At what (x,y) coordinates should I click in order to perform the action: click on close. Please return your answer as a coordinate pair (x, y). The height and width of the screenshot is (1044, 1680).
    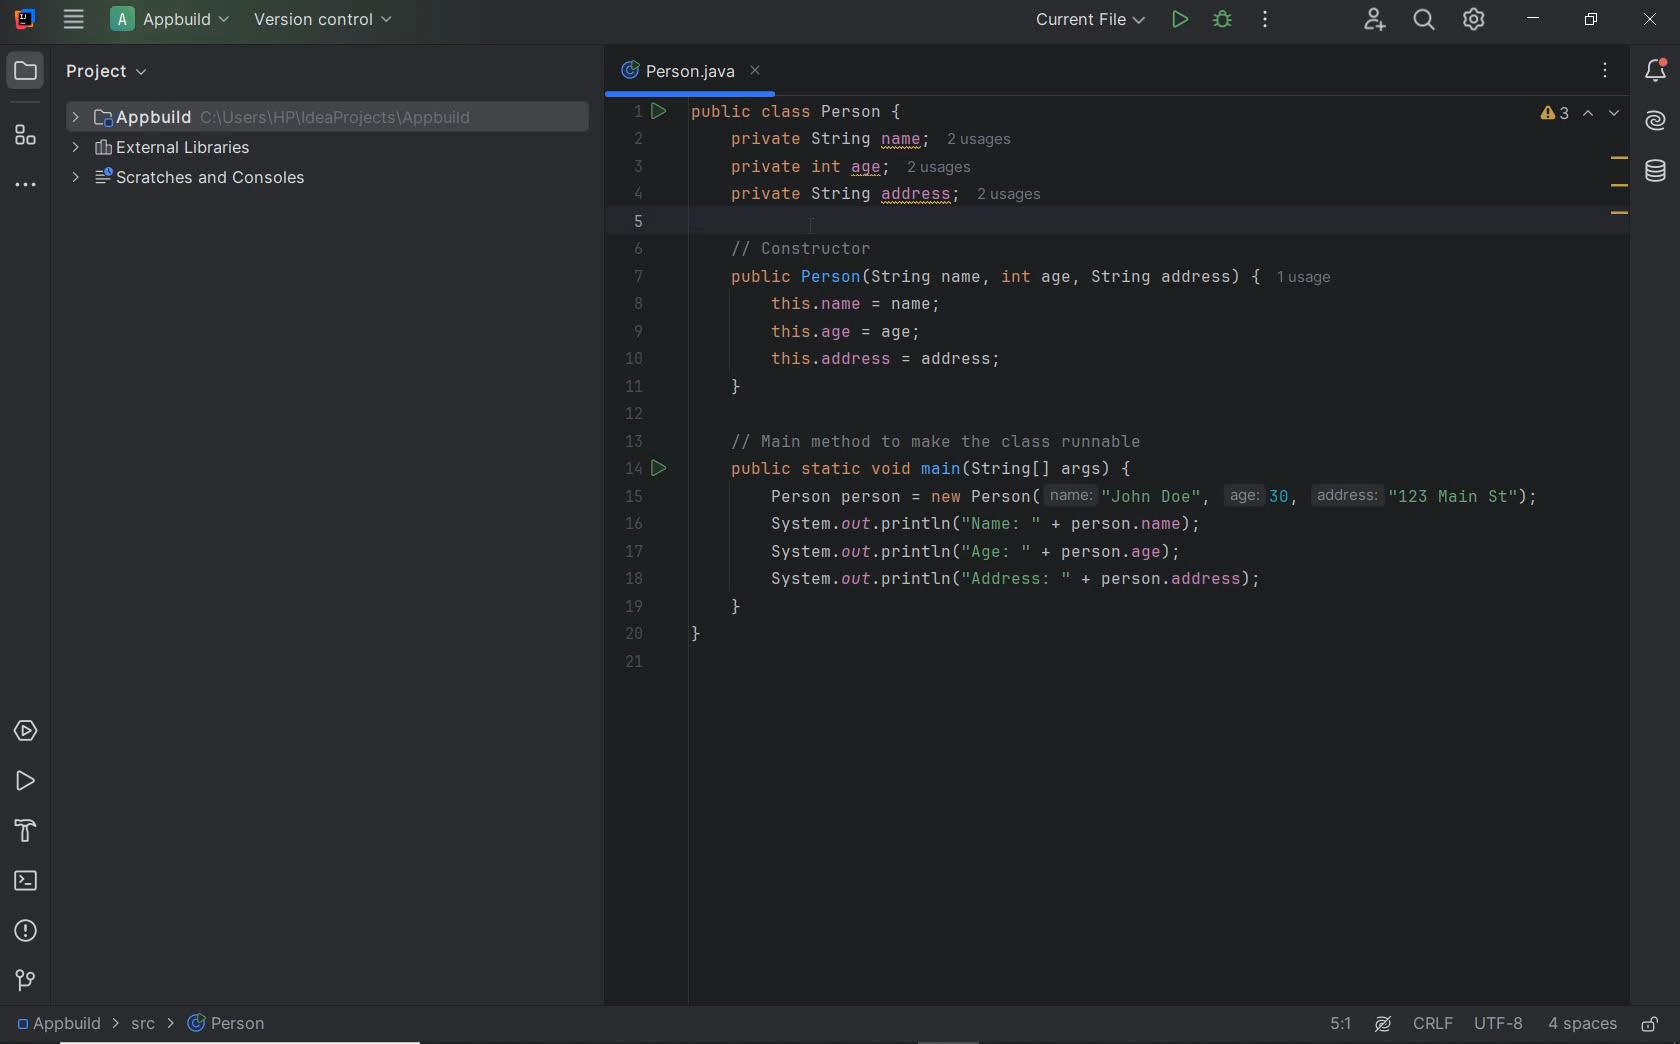
    Looking at the image, I should click on (1651, 20).